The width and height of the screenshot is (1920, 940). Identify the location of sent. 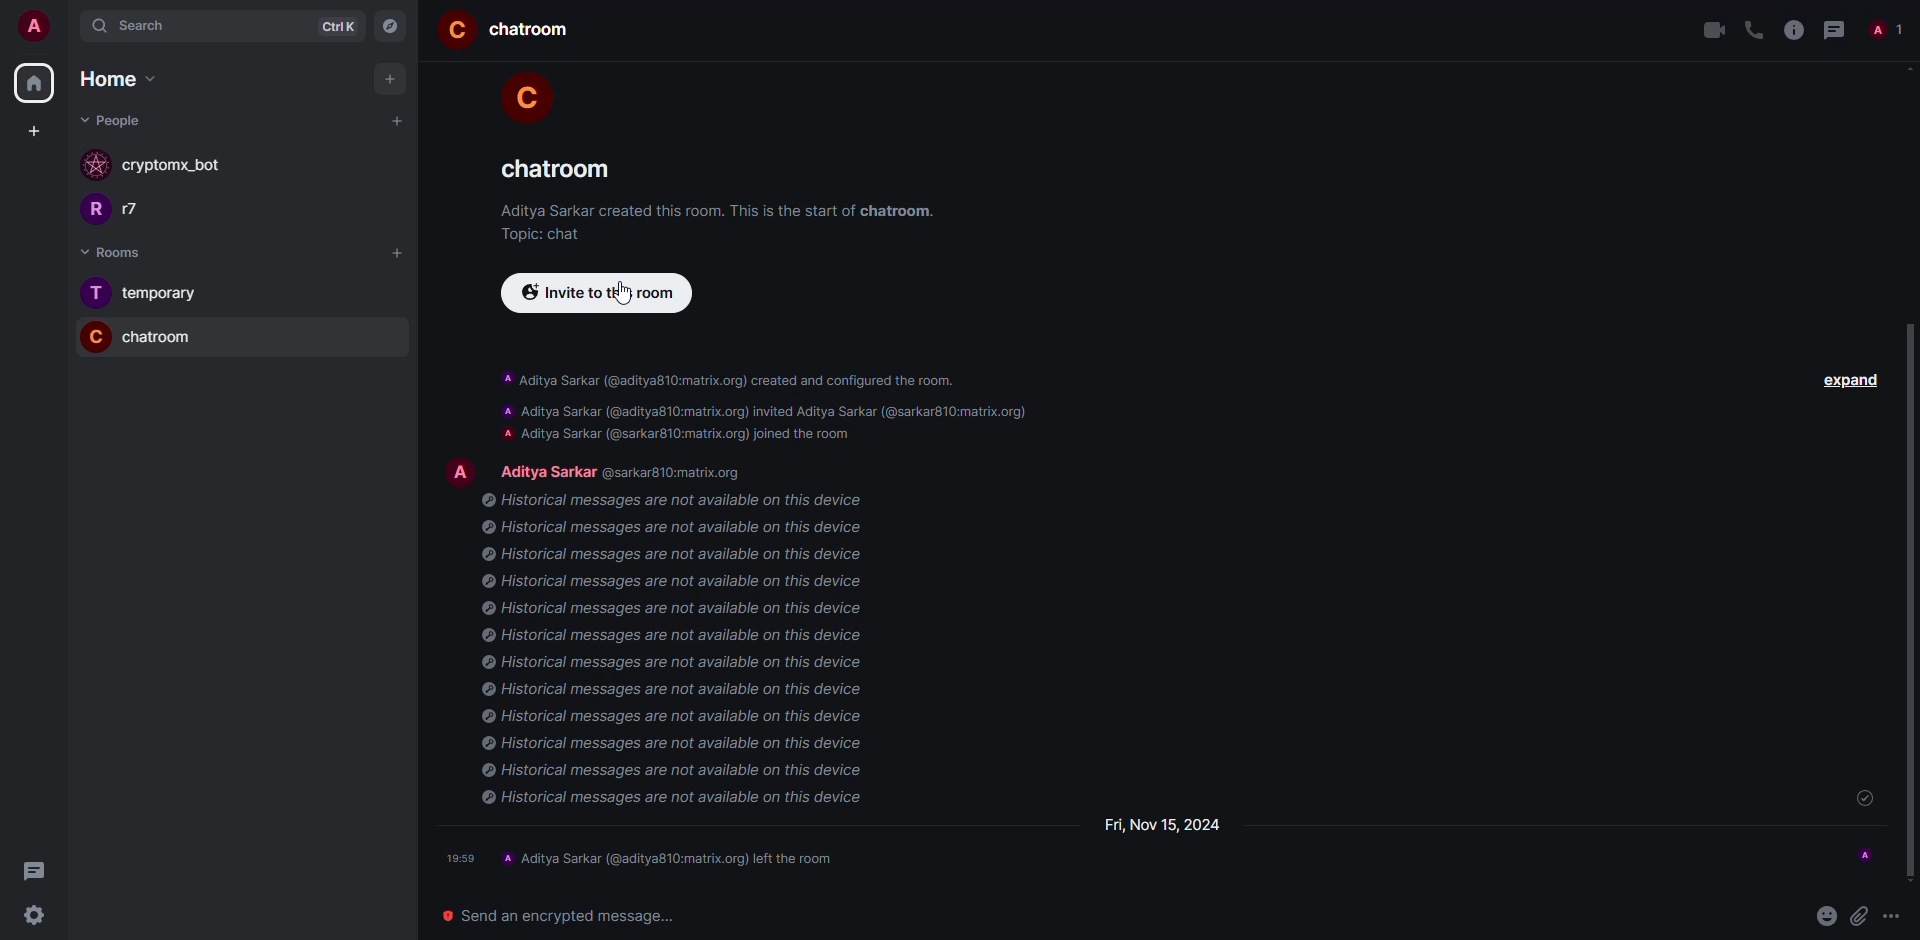
(1863, 799).